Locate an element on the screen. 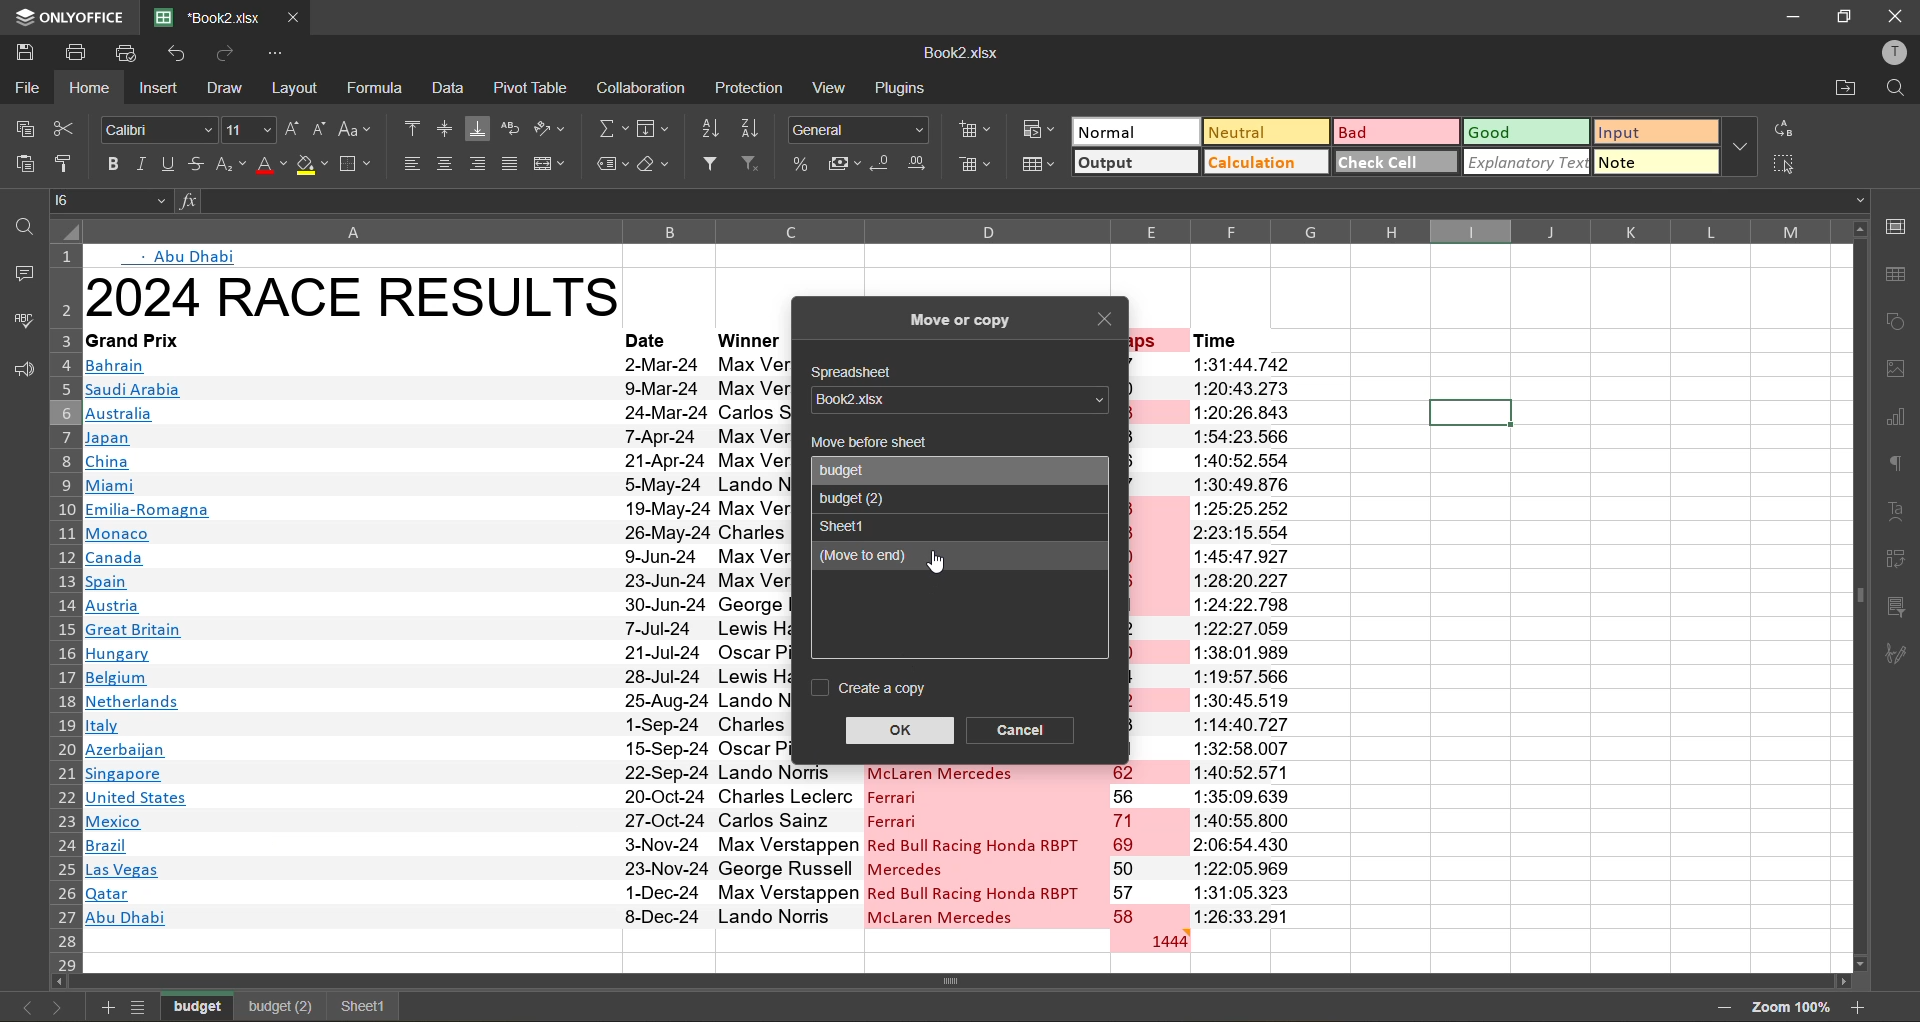 The height and width of the screenshot is (1022, 1920). bold is located at coordinates (109, 162).